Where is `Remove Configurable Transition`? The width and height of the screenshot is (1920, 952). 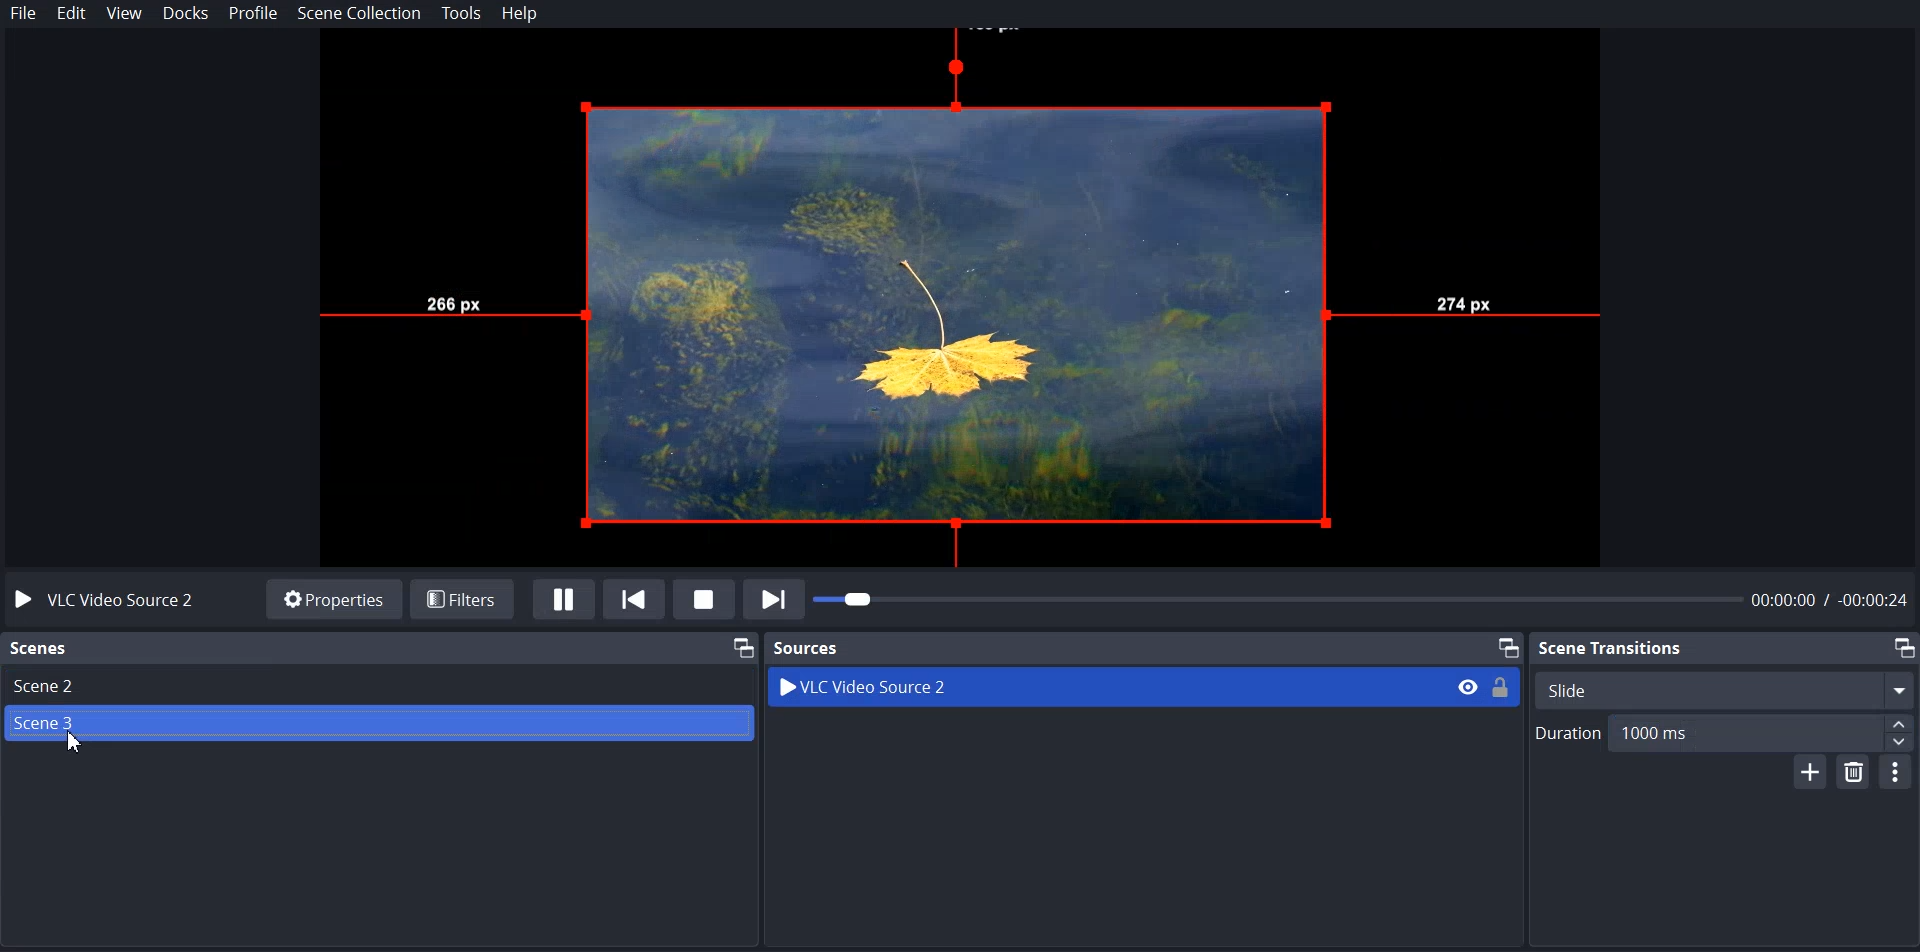
Remove Configurable Transition is located at coordinates (1856, 770).